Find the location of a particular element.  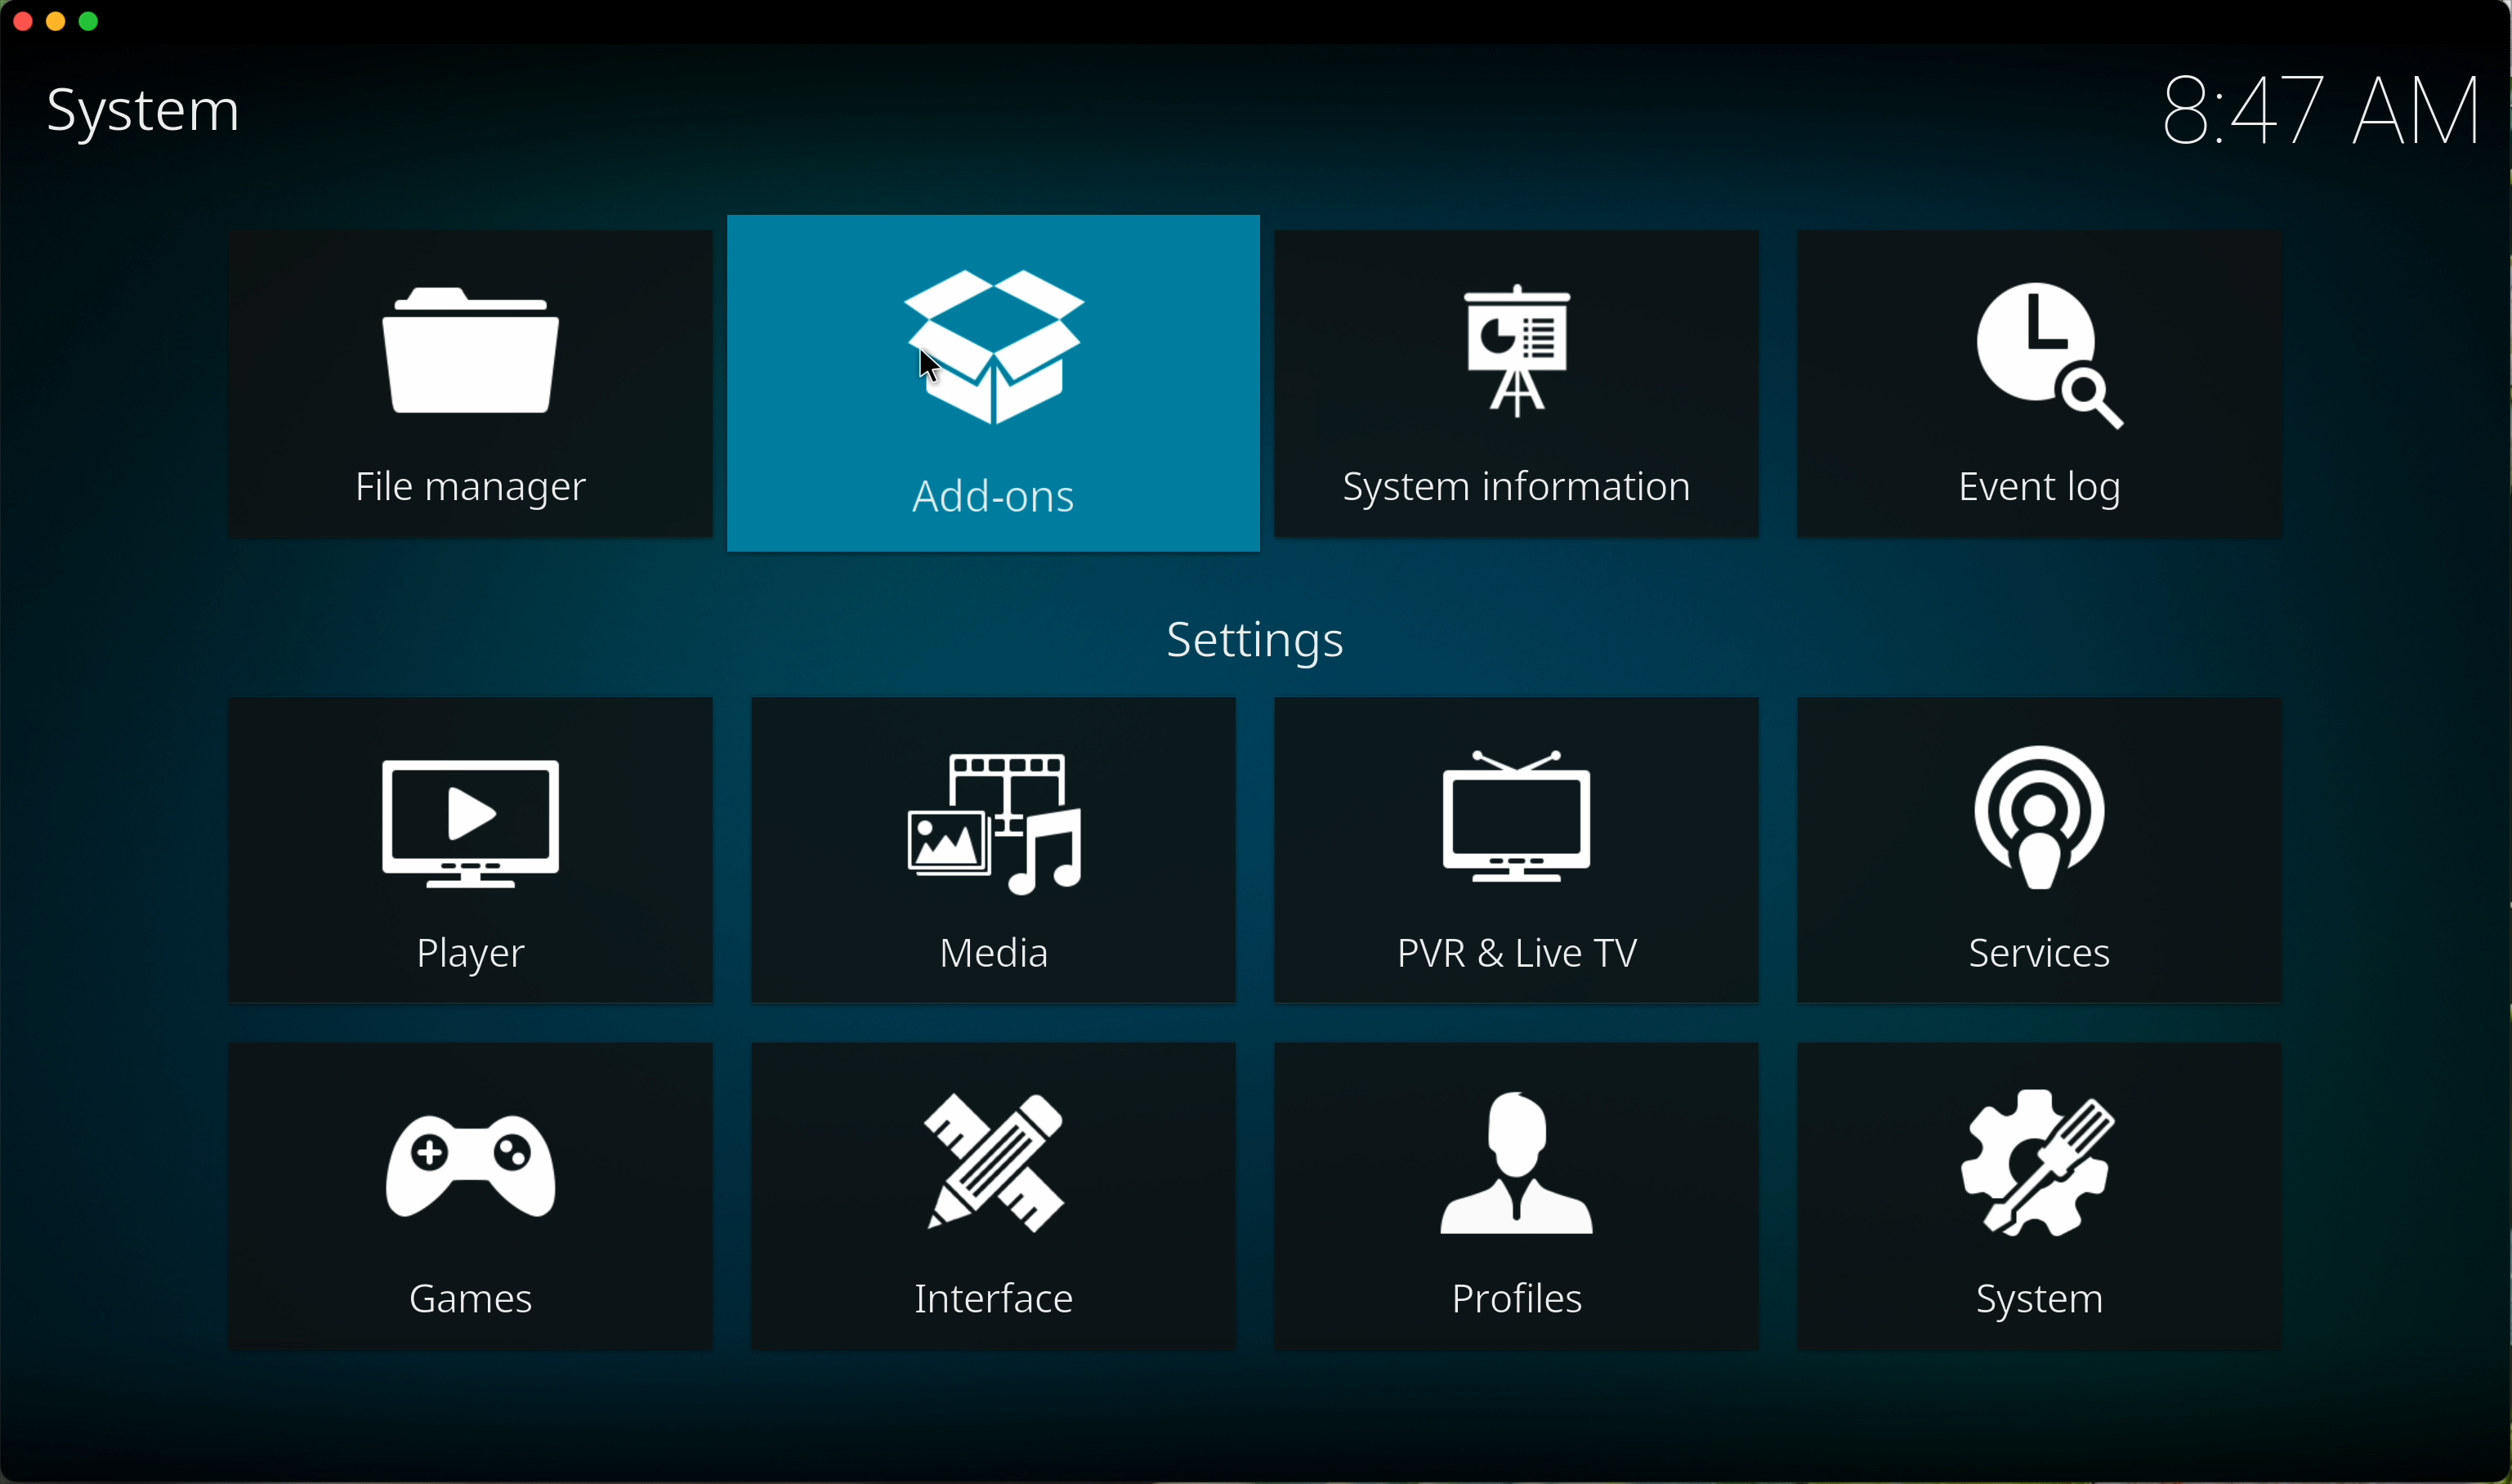

games is located at coordinates (476, 1194).